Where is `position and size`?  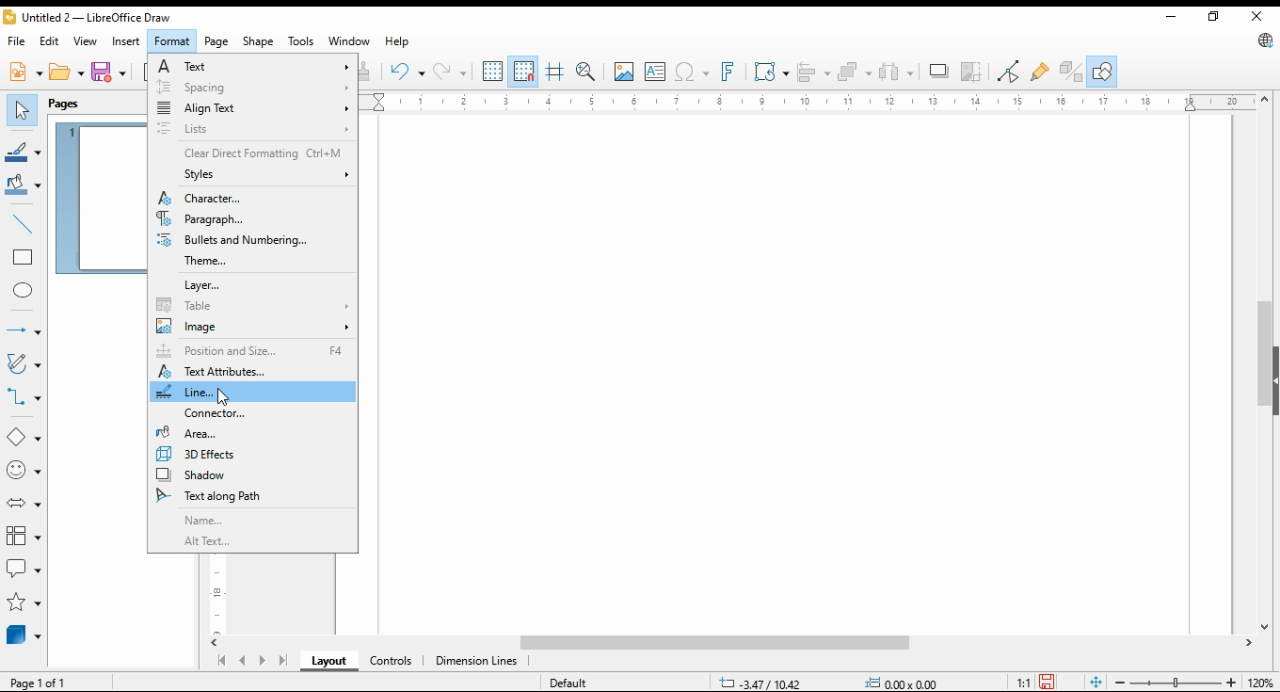
position and size is located at coordinates (252, 350).